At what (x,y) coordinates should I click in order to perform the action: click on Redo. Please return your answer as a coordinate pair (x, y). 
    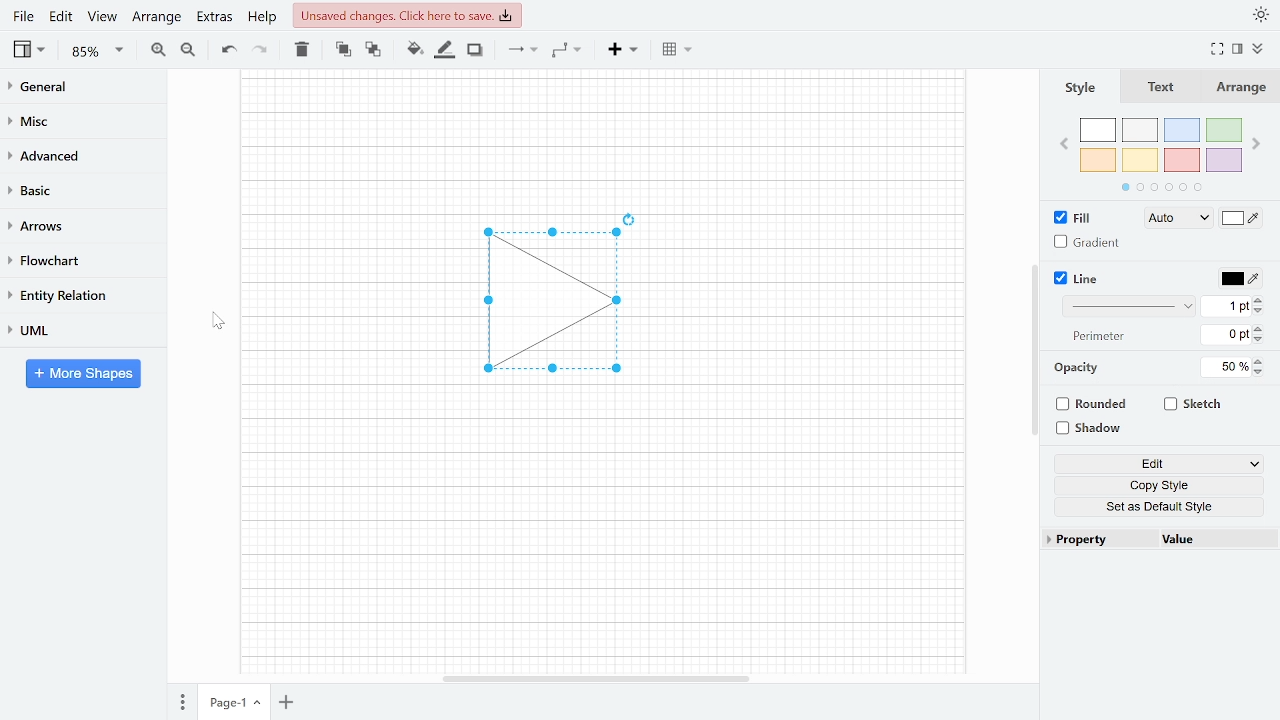
    Looking at the image, I should click on (258, 48).